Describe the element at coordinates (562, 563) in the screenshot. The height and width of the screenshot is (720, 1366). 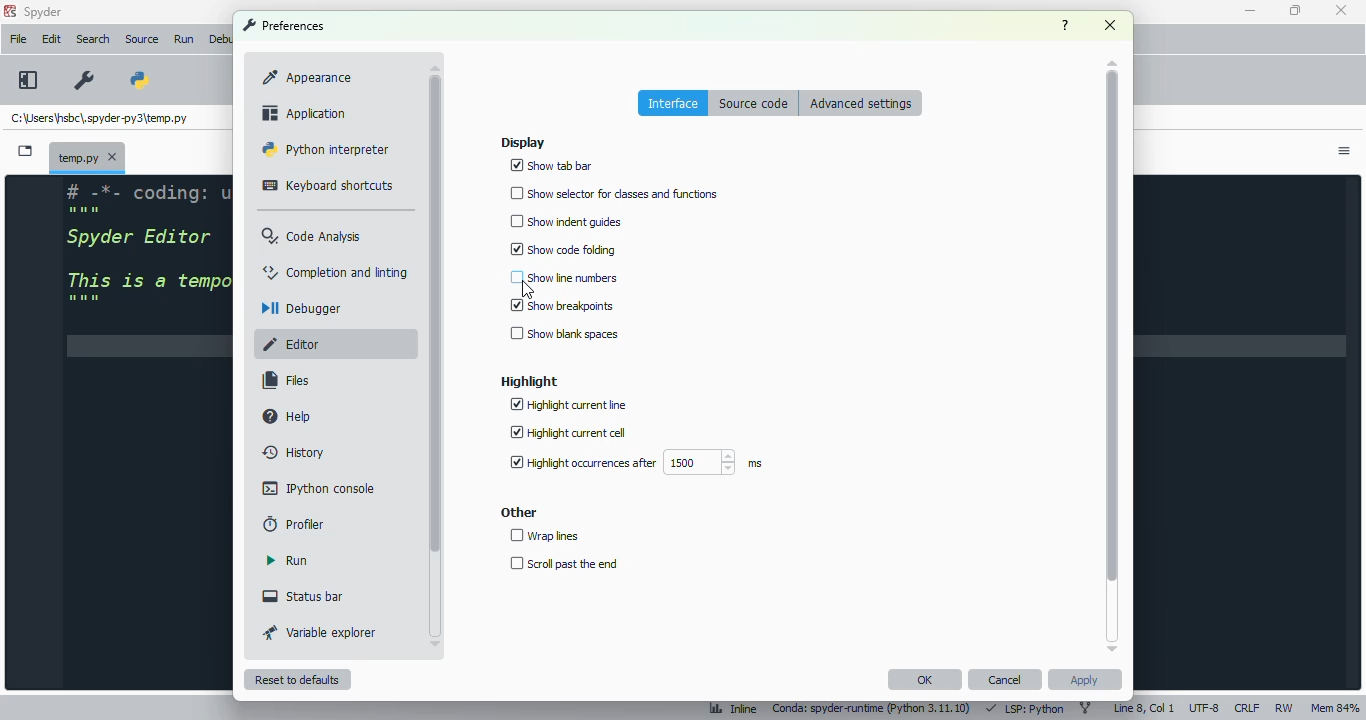
I see `scroll past the end` at that location.